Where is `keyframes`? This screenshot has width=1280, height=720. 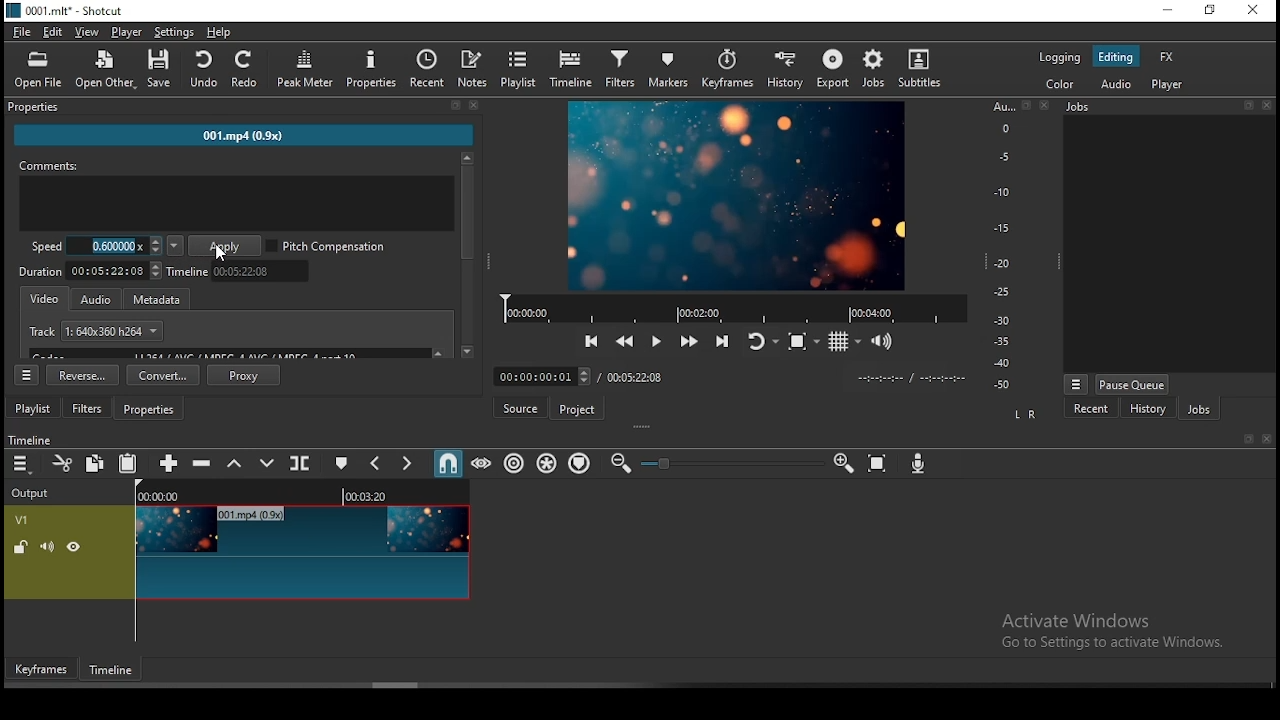 keyframes is located at coordinates (43, 669).